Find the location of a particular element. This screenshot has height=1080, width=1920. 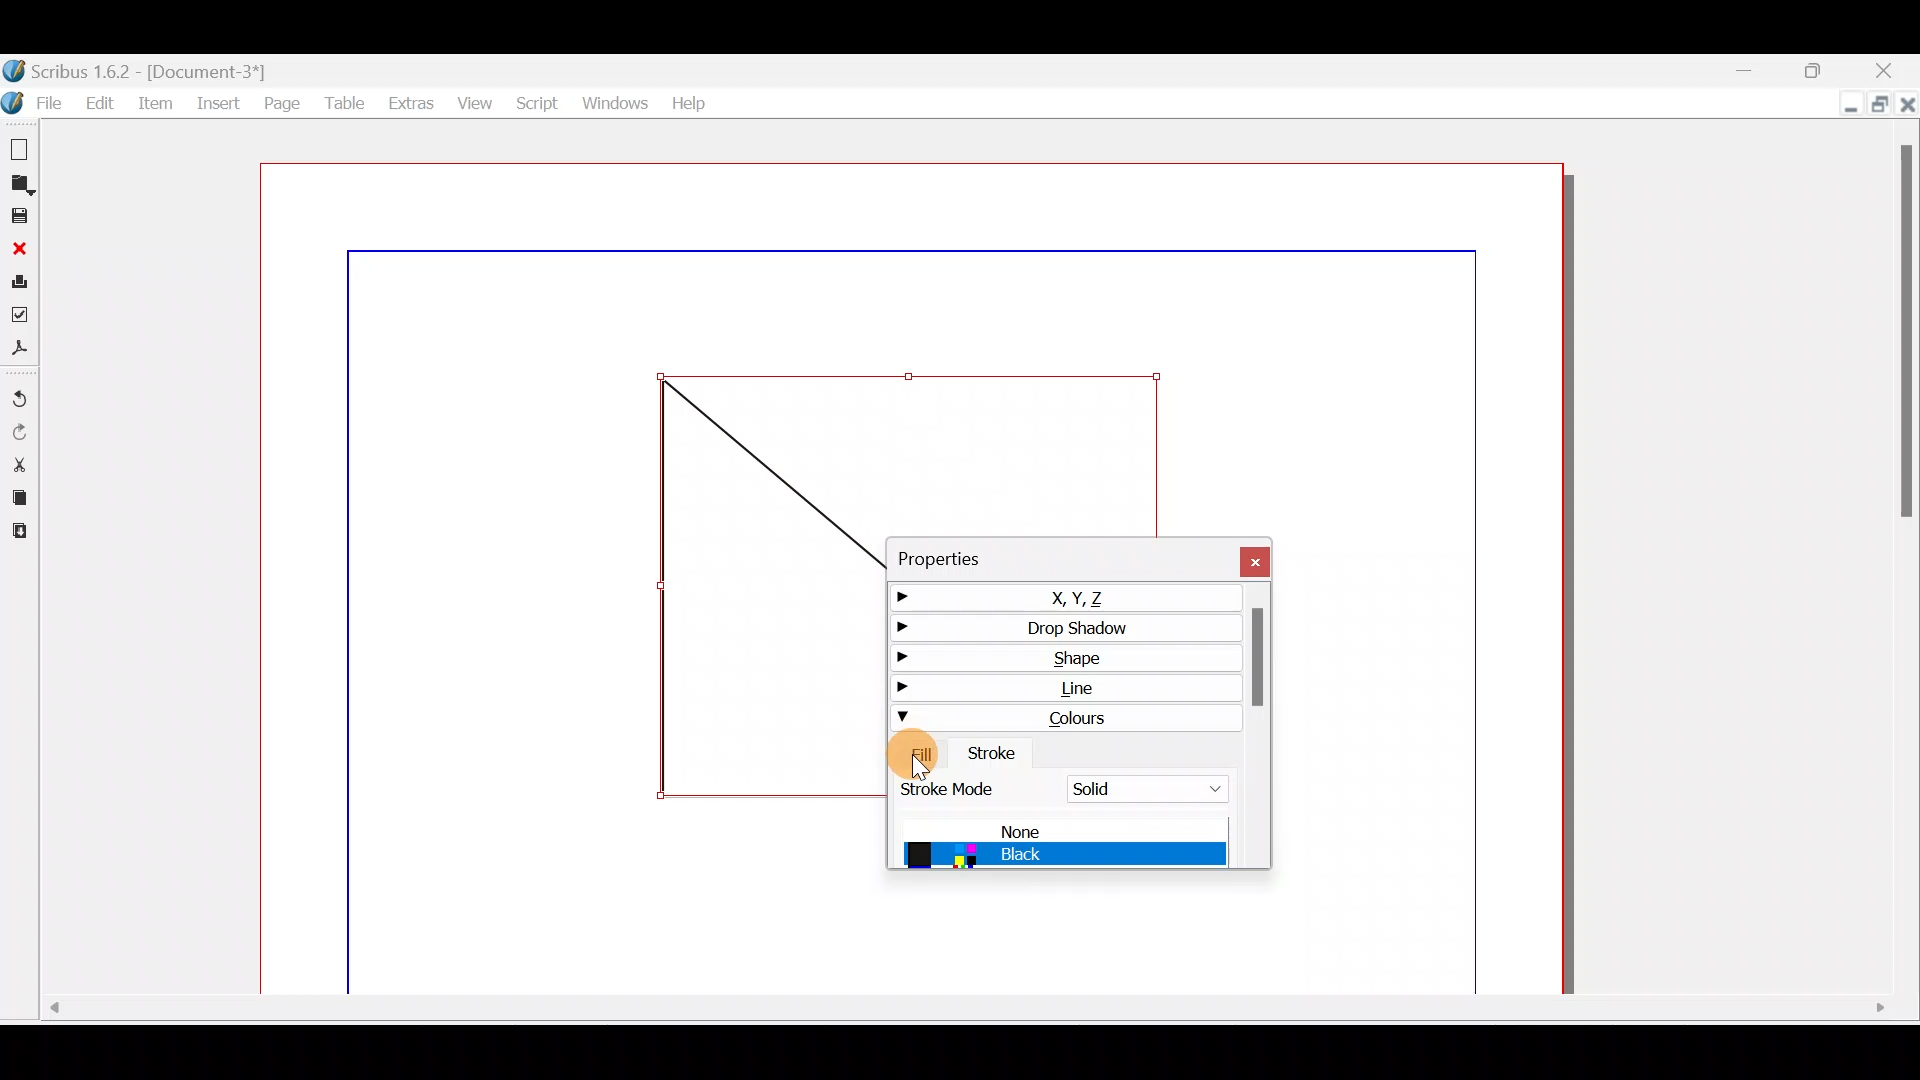

Preflight verifier is located at coordinates (24, 312).